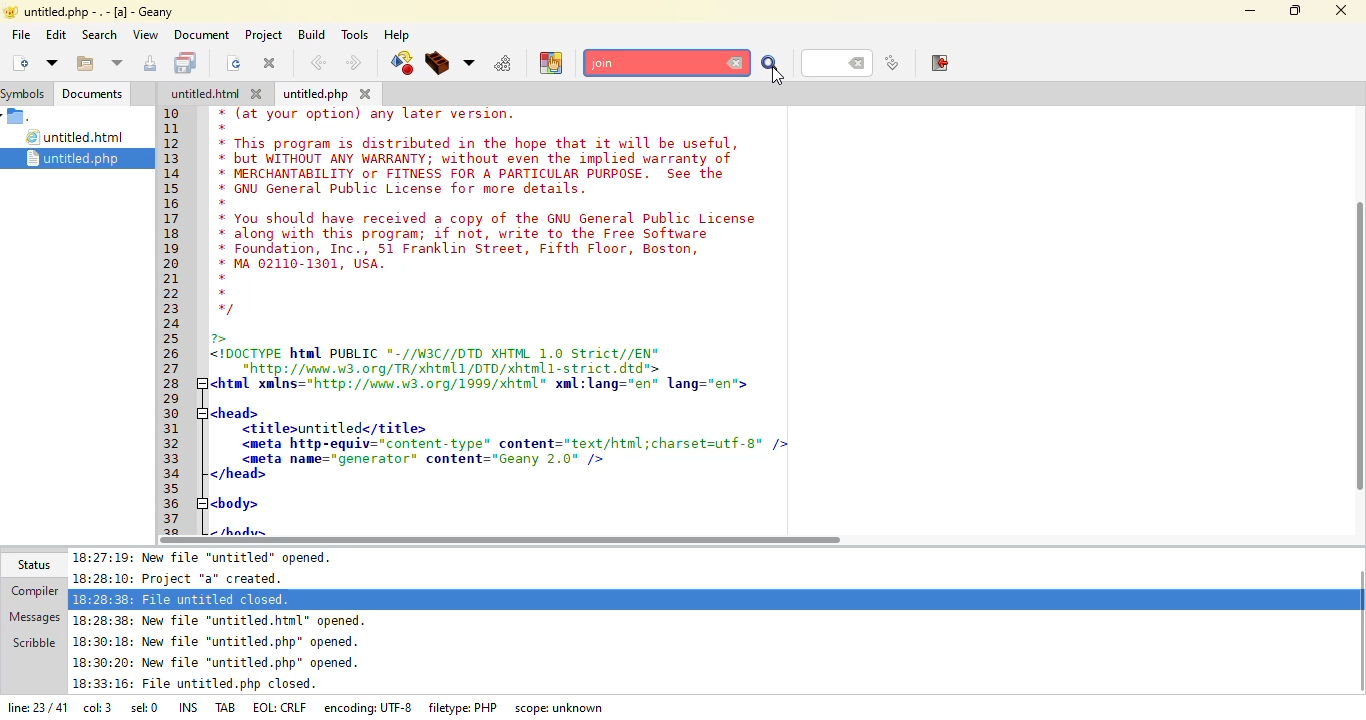 The image size is (1366, 720). I want to click on filetype: php, so click(464, 707).